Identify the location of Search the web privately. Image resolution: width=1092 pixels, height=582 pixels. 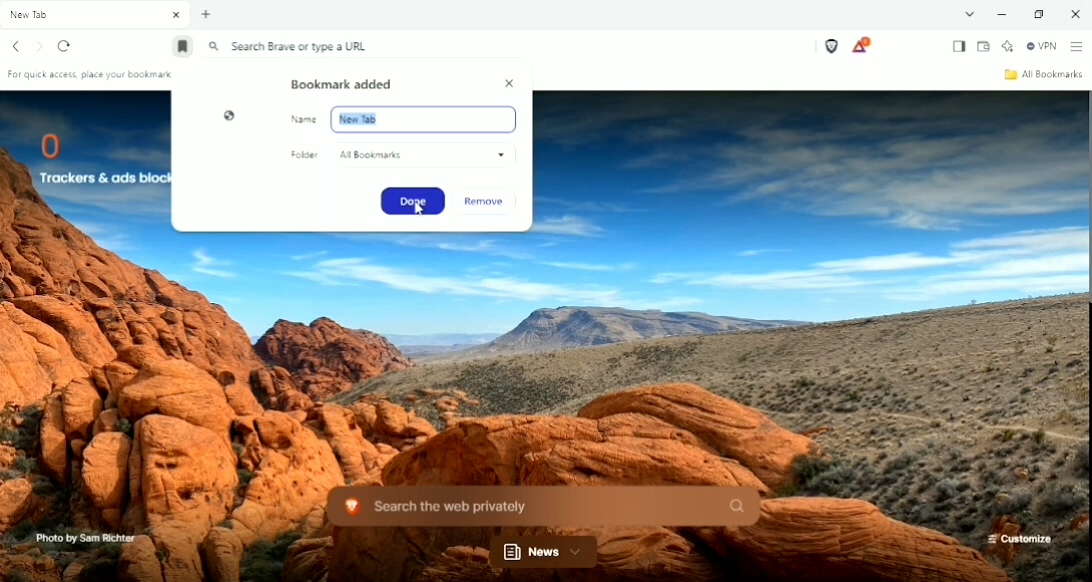
(540, 505).